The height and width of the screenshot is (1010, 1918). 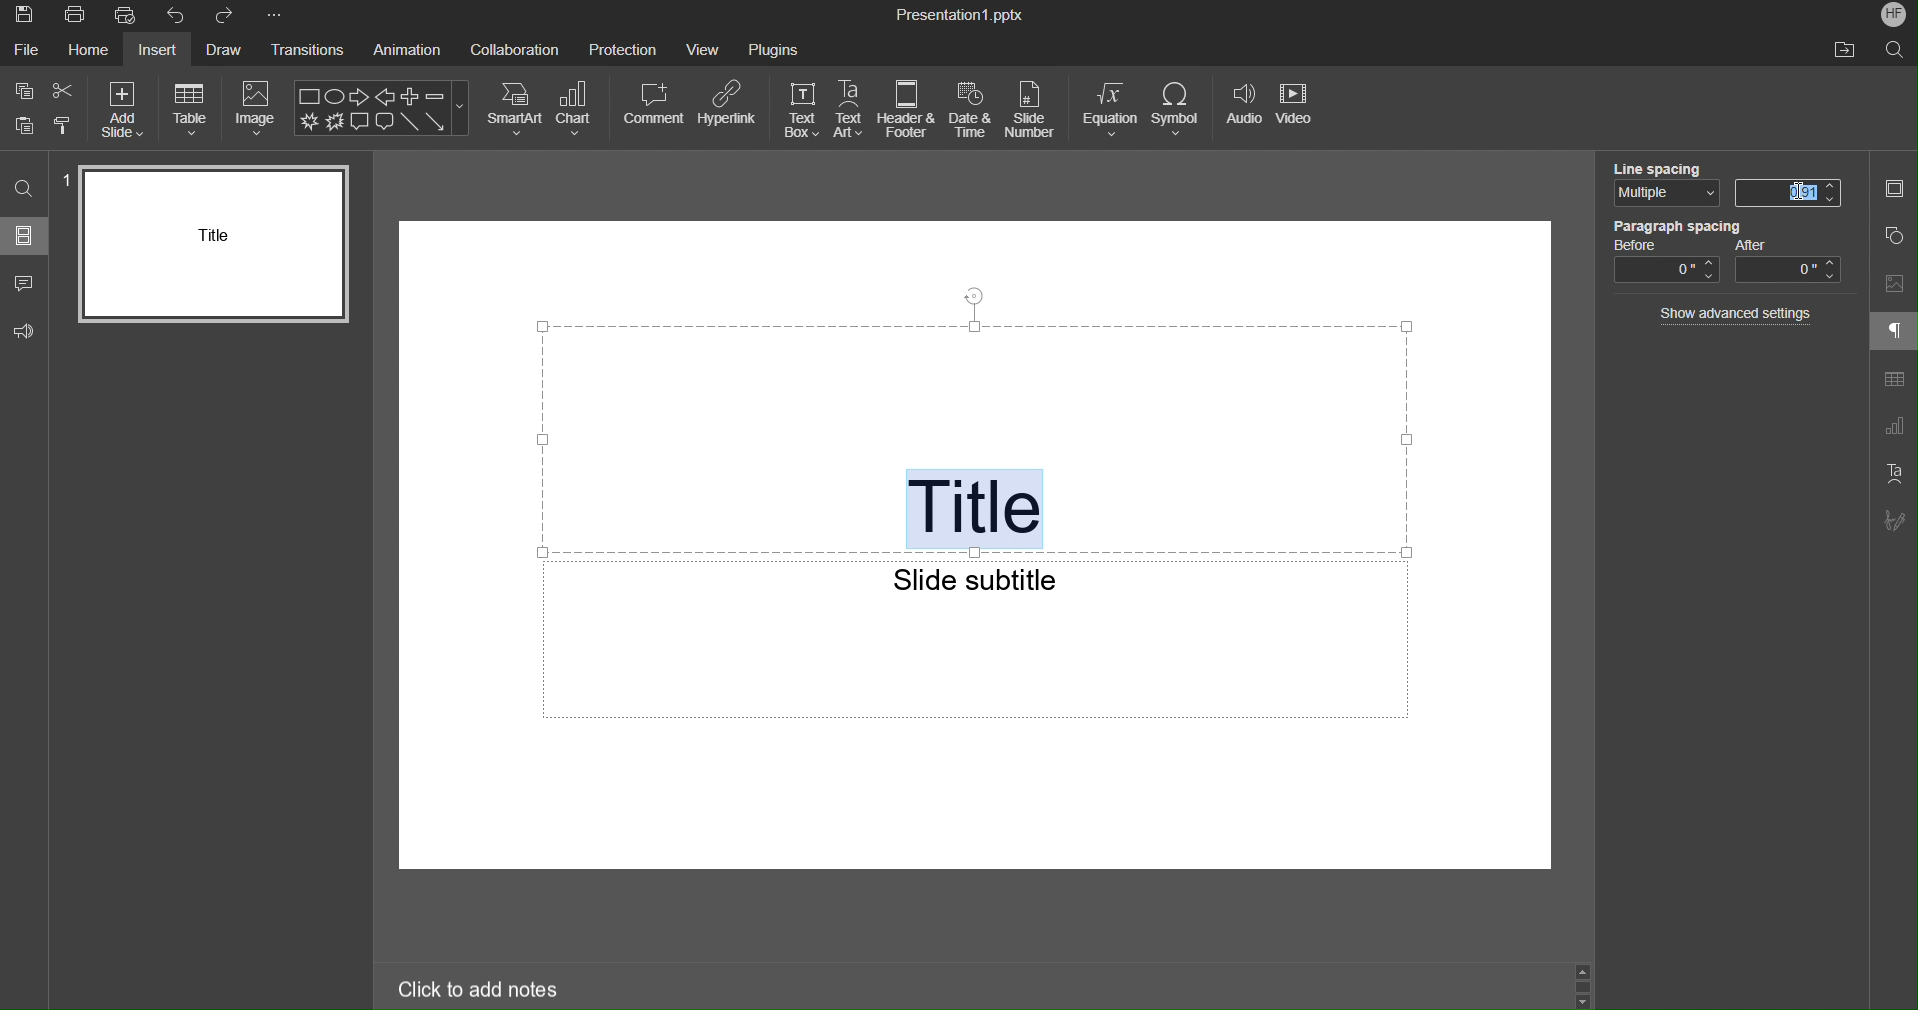 What do you see at coordinates (24, 282) in the screenshot?
I see `Comment` at bounding box center [24, 282].